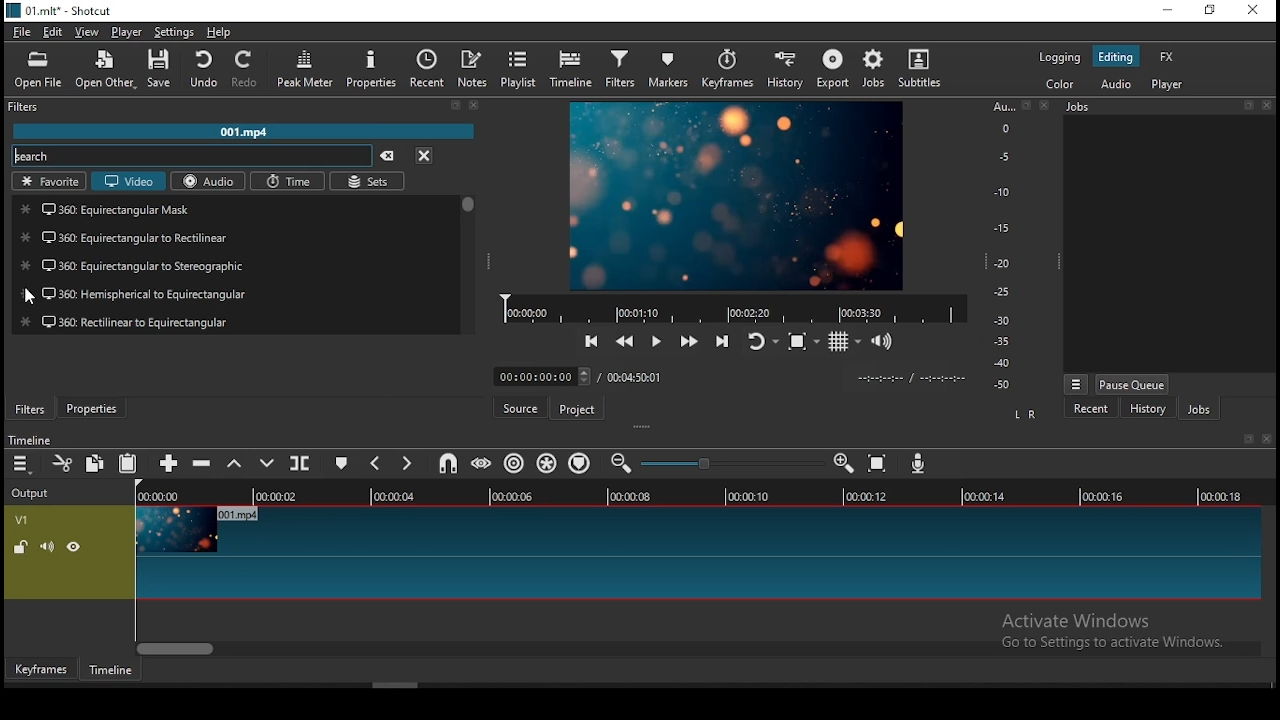  What do you see at coordinates (406, 463) in the screenshot?
I see `next marker` at bounding box center [406, 463].